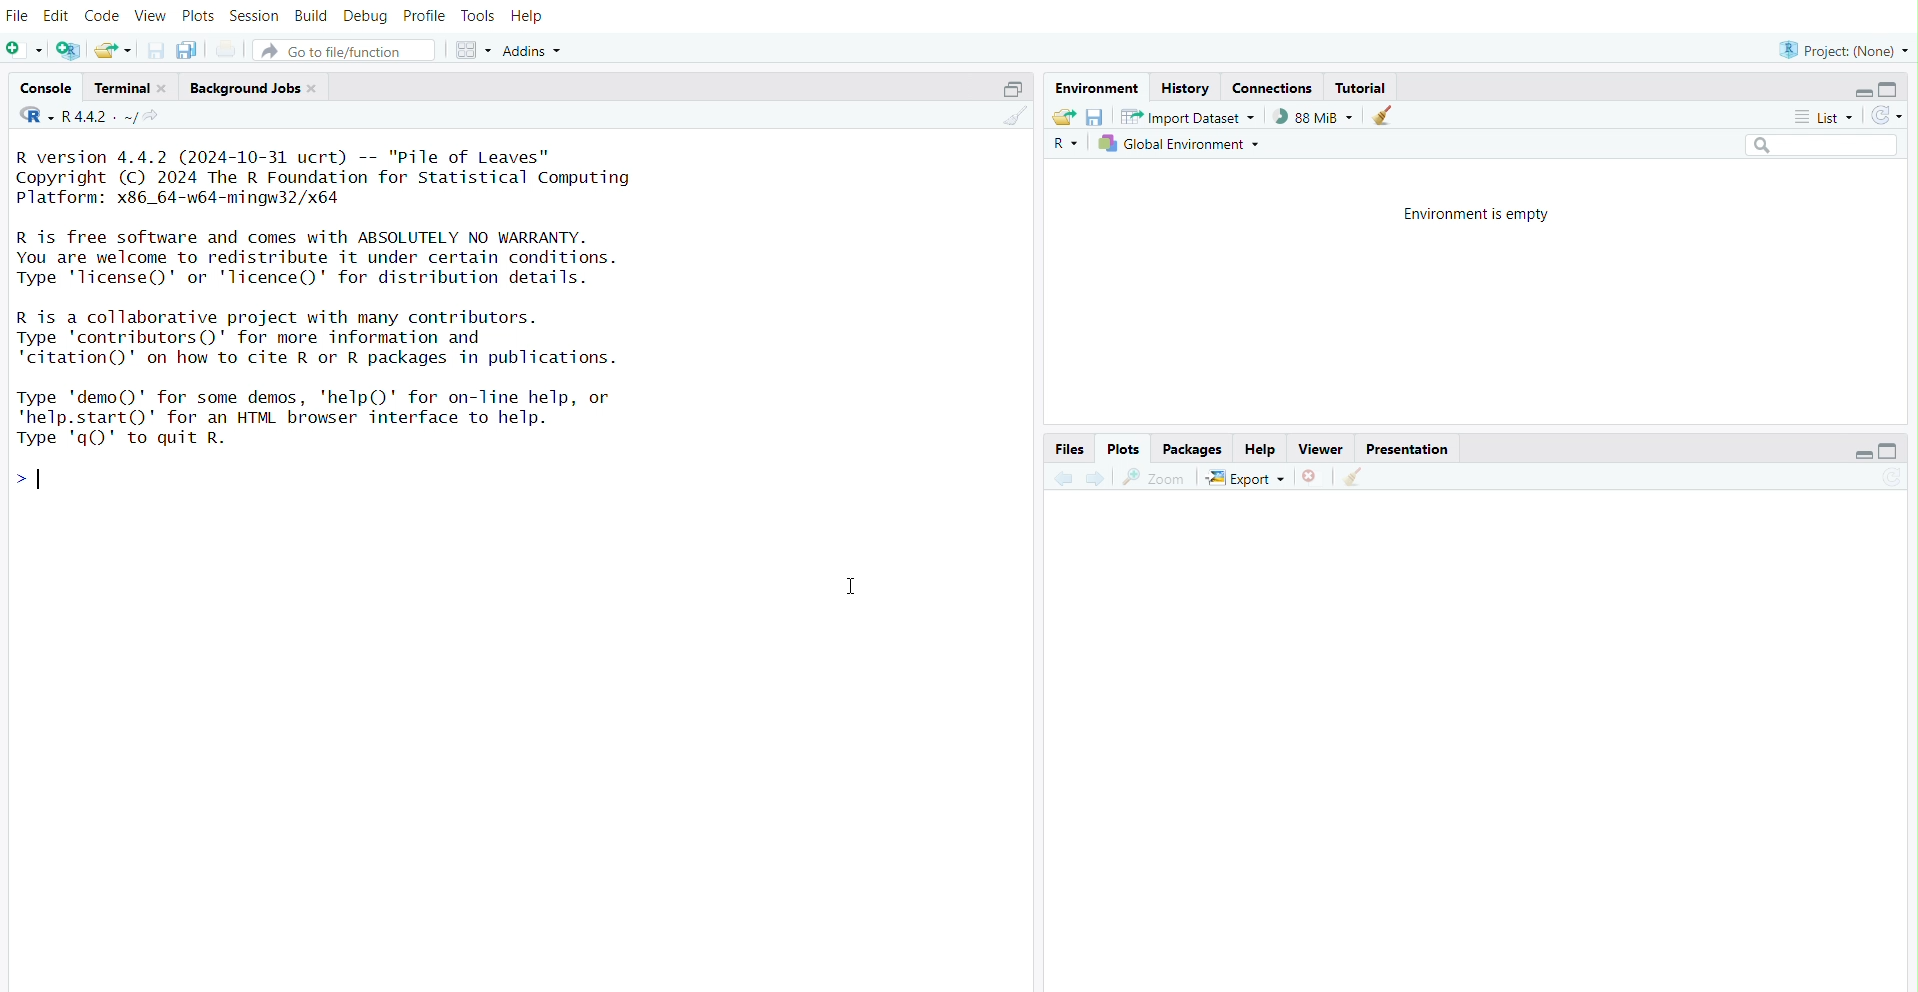  What do you see at coordinates (345, 47) in the screenshot?
I see `go to file/function` at bounding box center [345, 47].